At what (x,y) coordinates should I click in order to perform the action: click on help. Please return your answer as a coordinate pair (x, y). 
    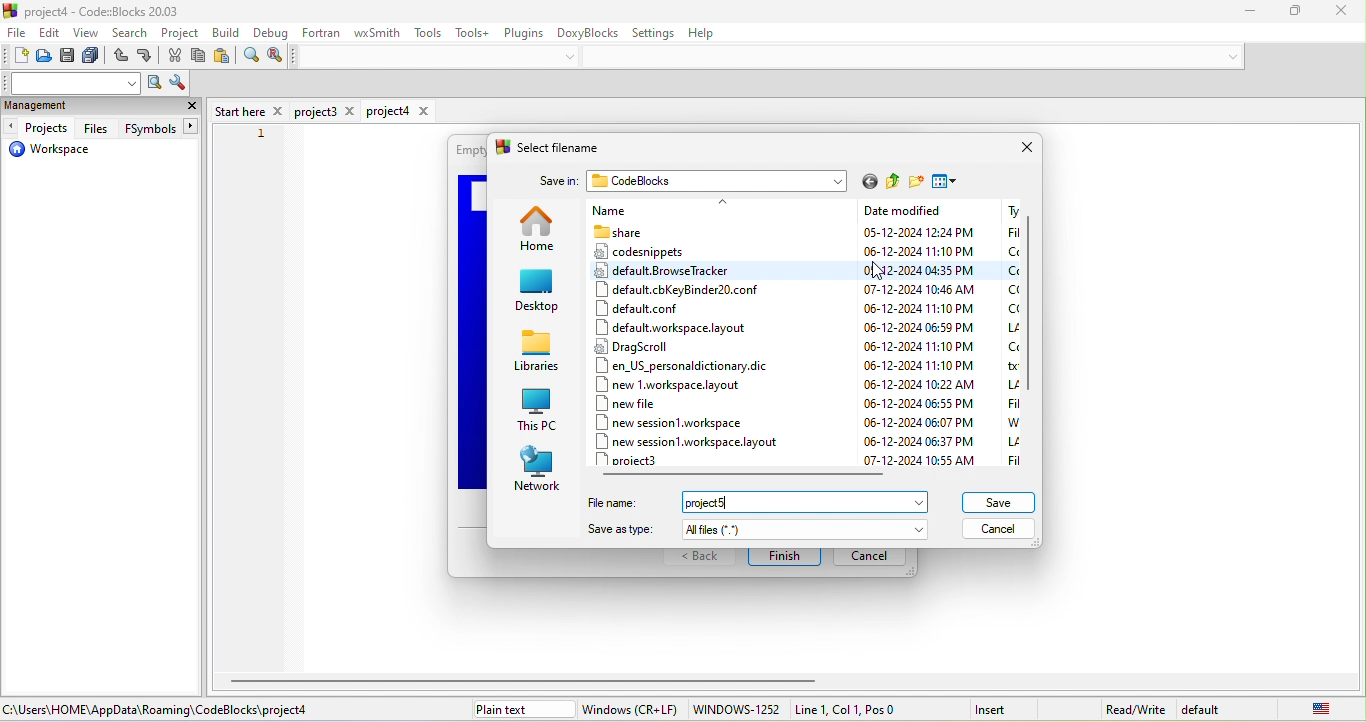
    Looking at the image, I should click on (711, 35).